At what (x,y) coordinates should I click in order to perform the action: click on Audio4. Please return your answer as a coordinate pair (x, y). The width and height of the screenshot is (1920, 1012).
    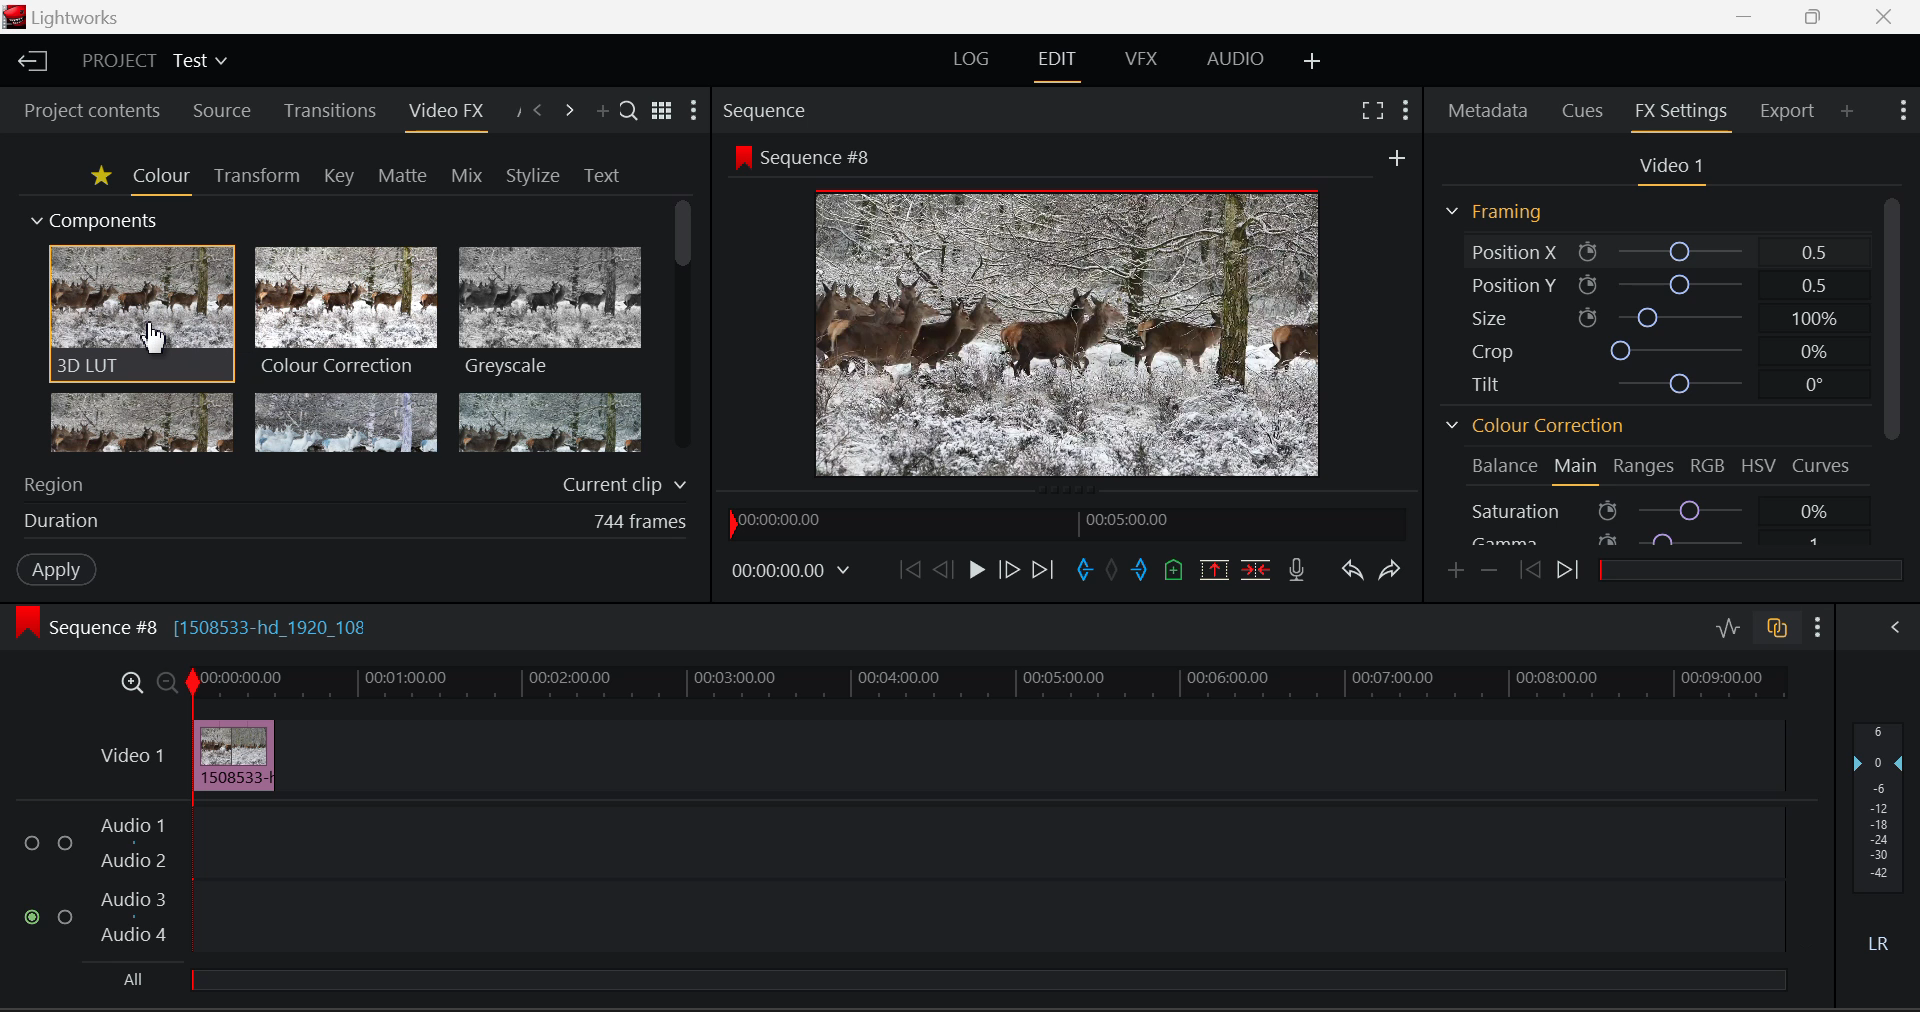
    Looking at the image, I should click on (134, 934).